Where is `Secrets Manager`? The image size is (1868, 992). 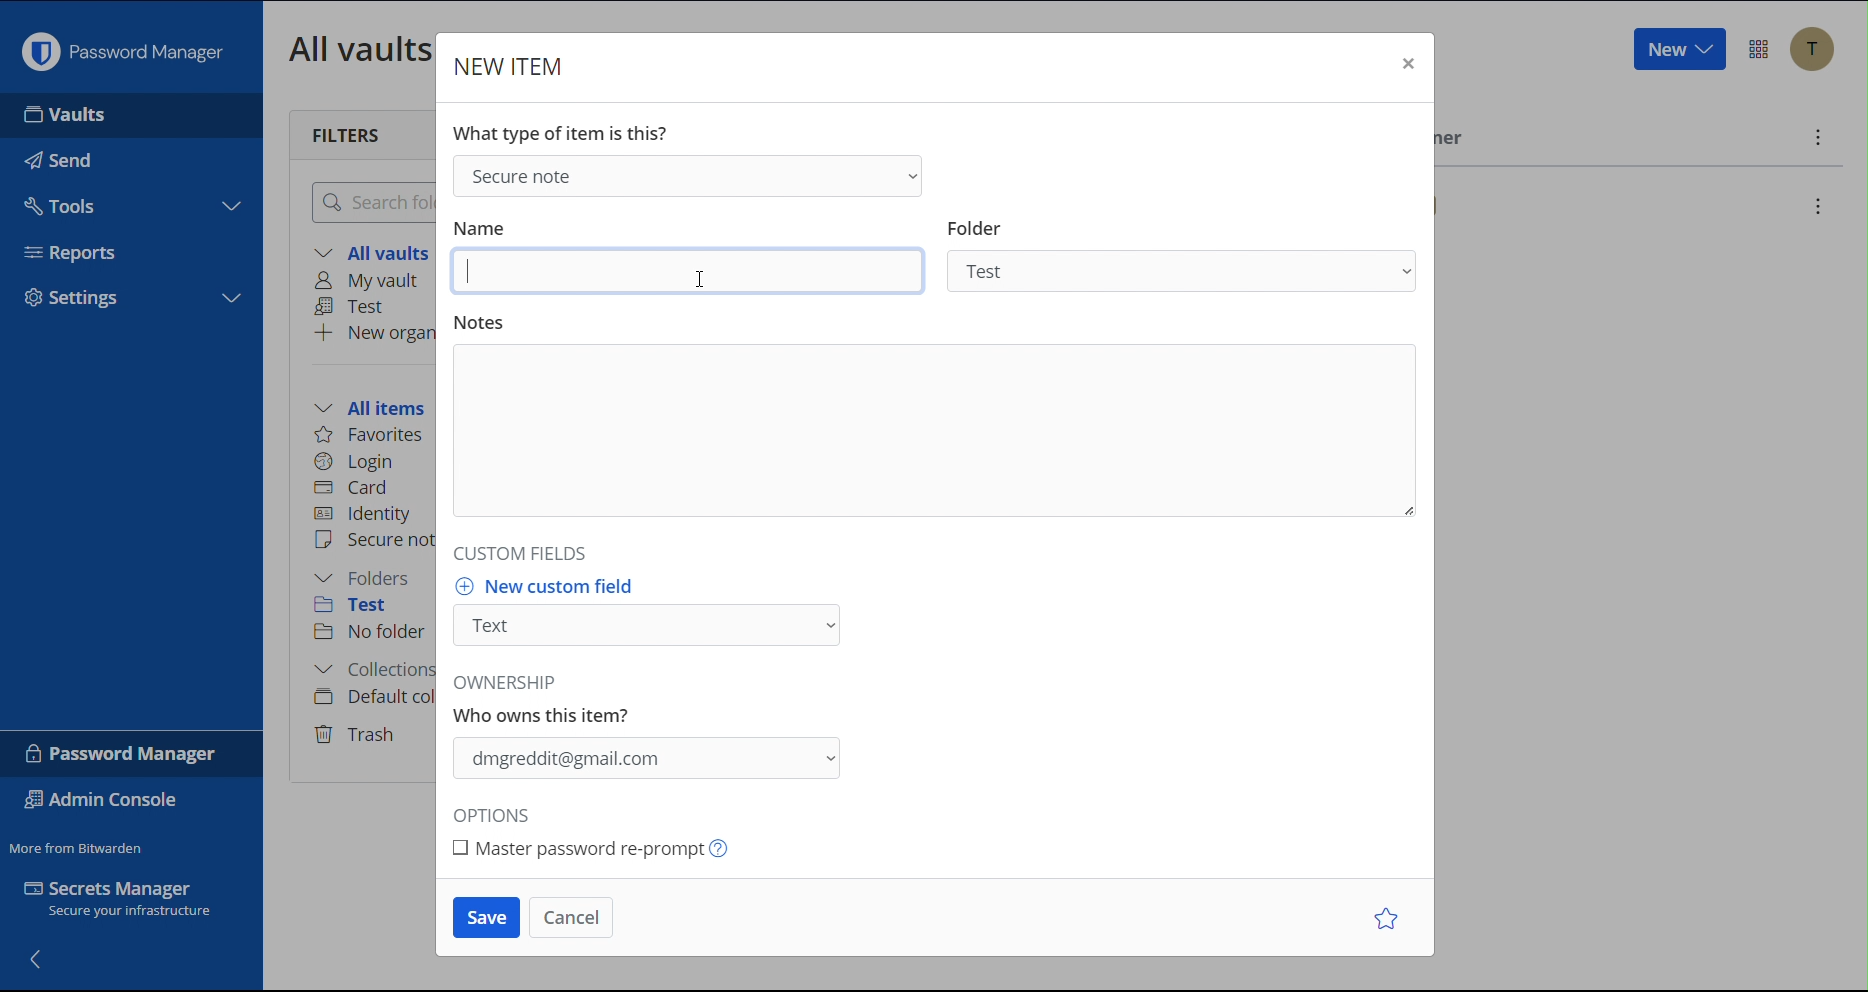 Secrets Manager is located at coordinates (130, 903).